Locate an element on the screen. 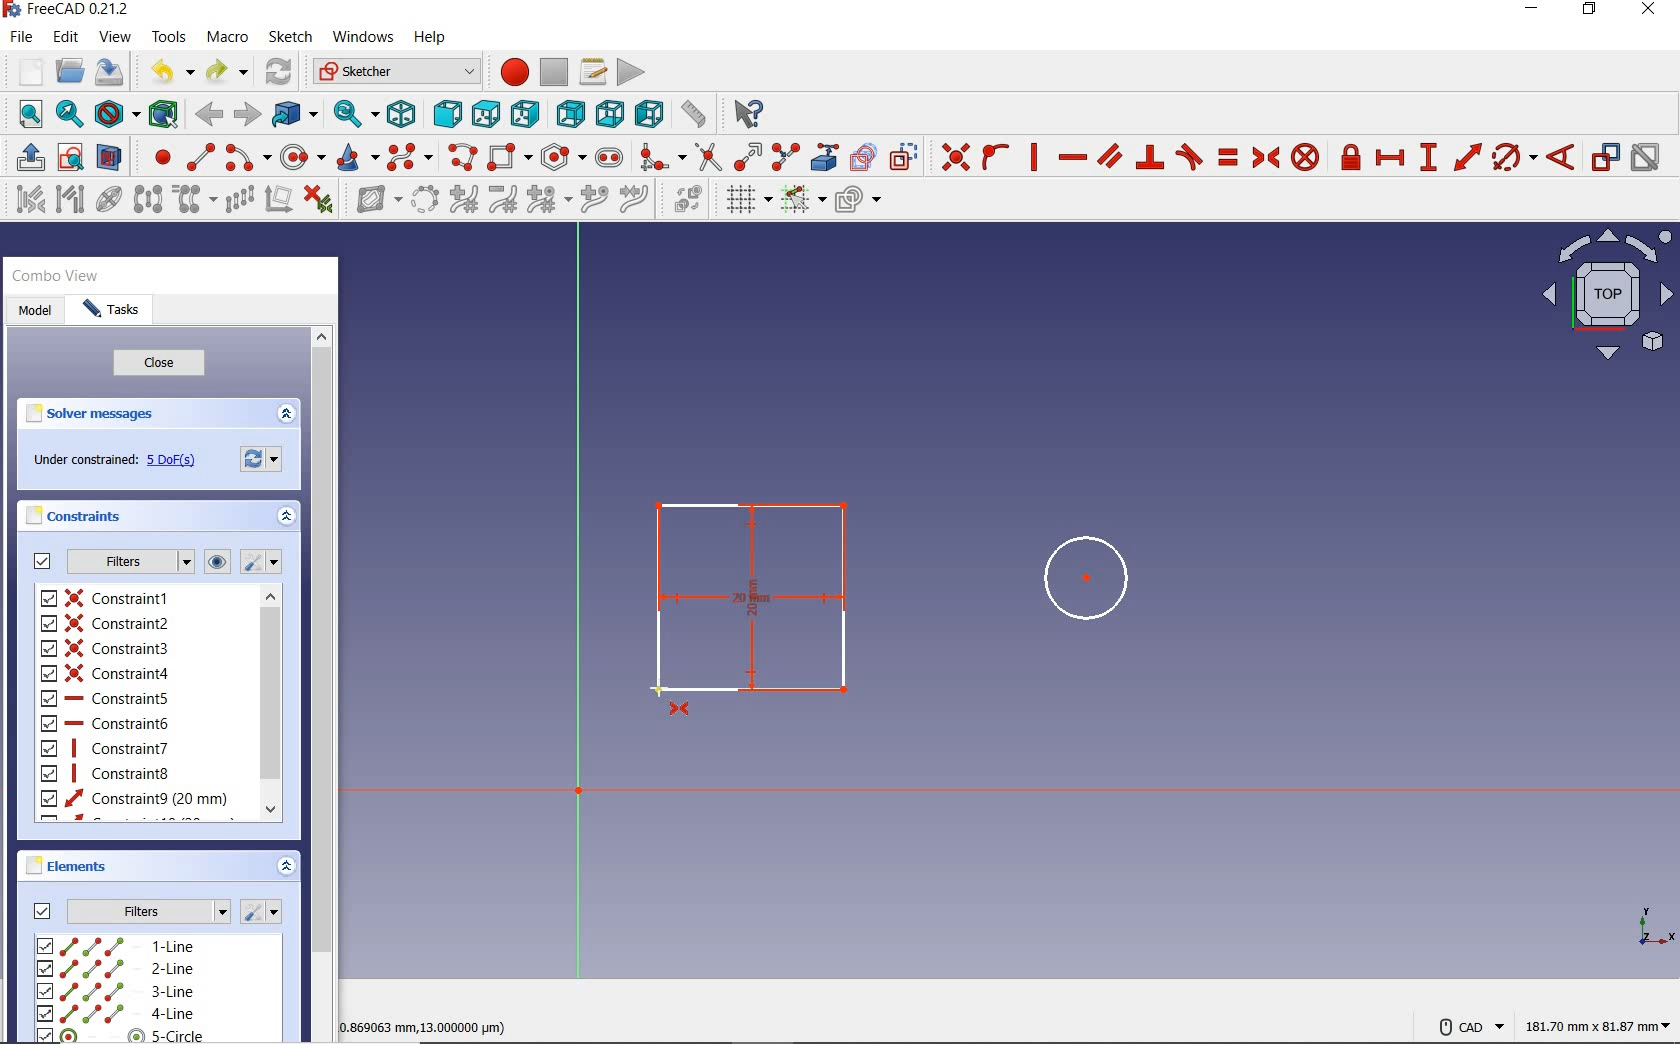  convert geometry to b-spline is located at coordinates (424, 199).